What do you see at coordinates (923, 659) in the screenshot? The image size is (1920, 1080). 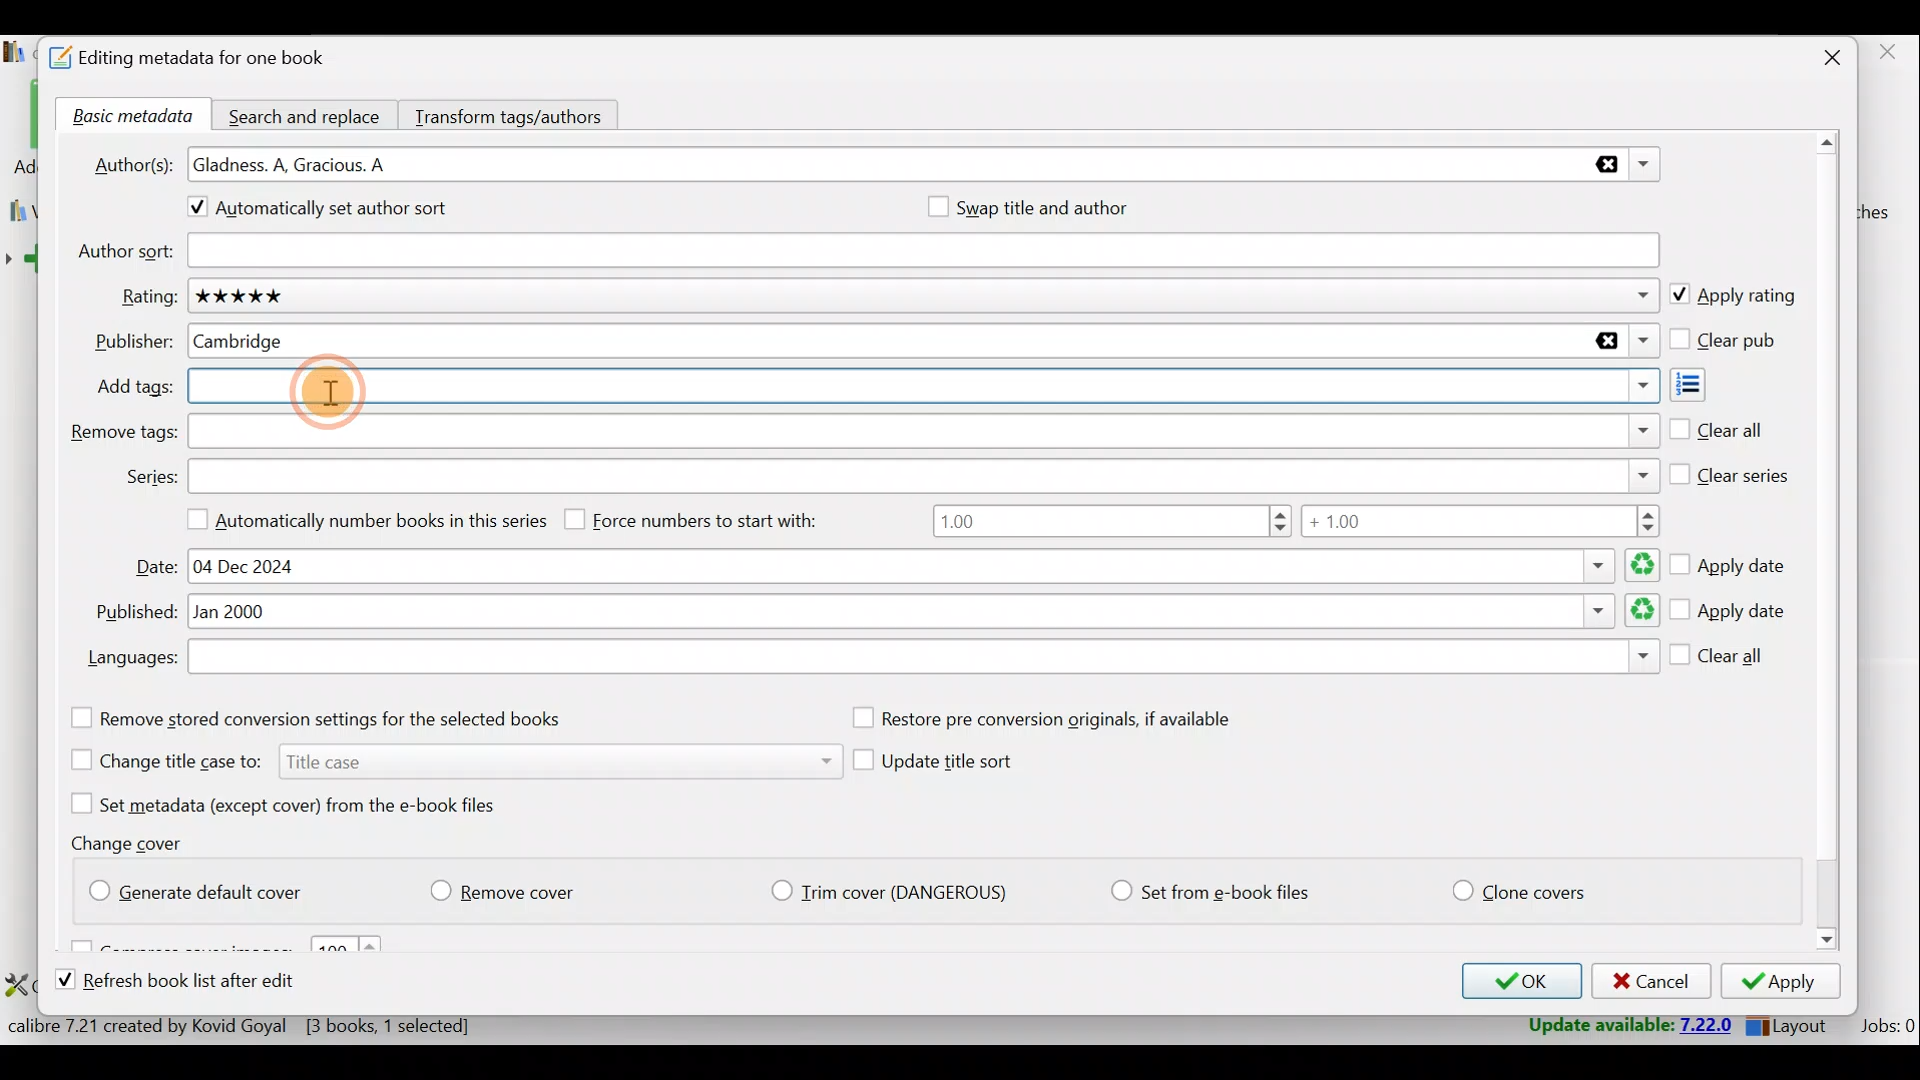 I see `Languages` at bounding box center [923, 659].